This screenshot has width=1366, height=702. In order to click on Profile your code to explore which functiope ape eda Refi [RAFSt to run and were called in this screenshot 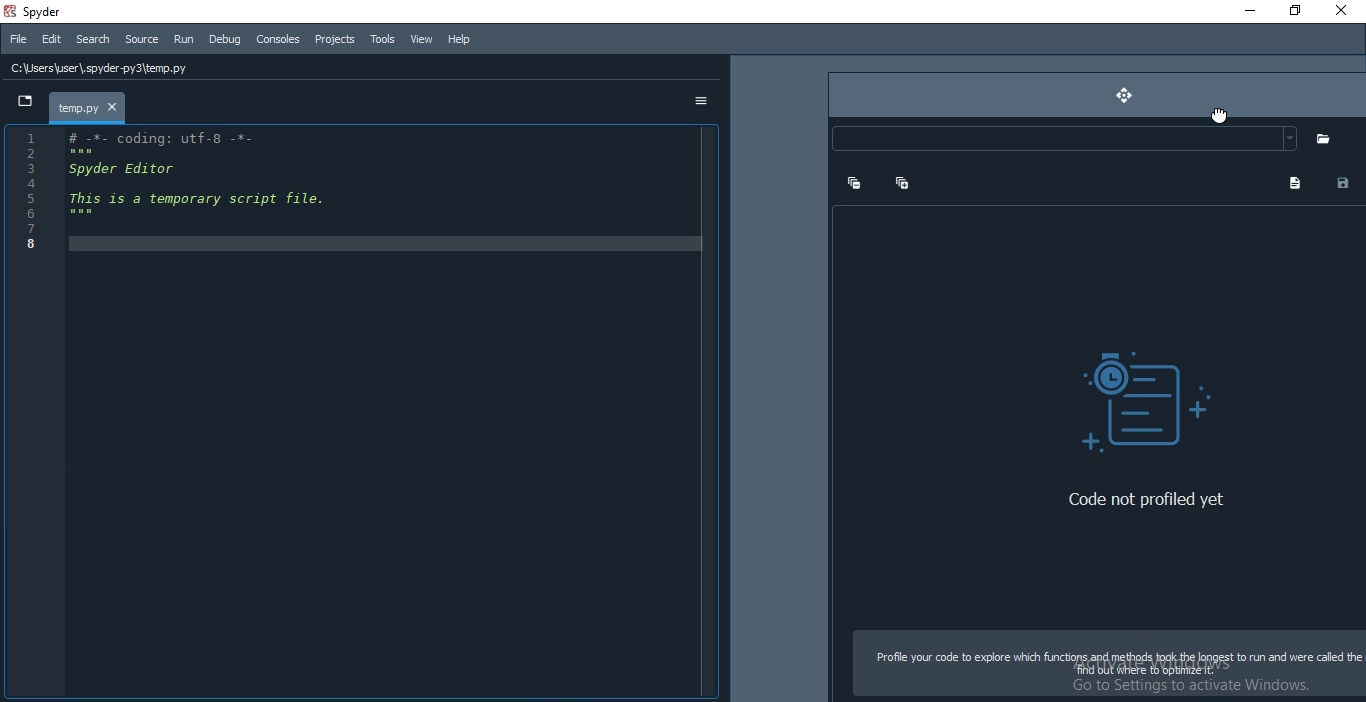, I will do `click(1119, 661)`.